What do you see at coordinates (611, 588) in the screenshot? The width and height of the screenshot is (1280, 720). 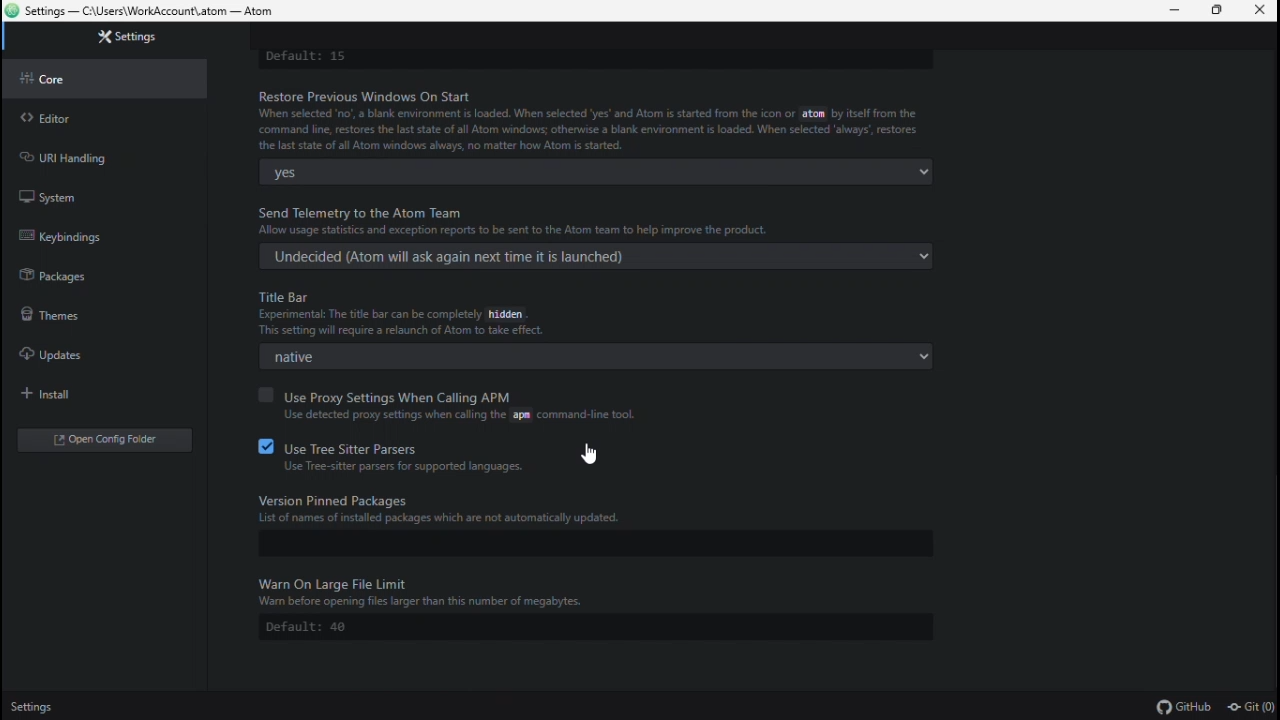 I see `warn on large file limit` at bounding box center [611, 588].